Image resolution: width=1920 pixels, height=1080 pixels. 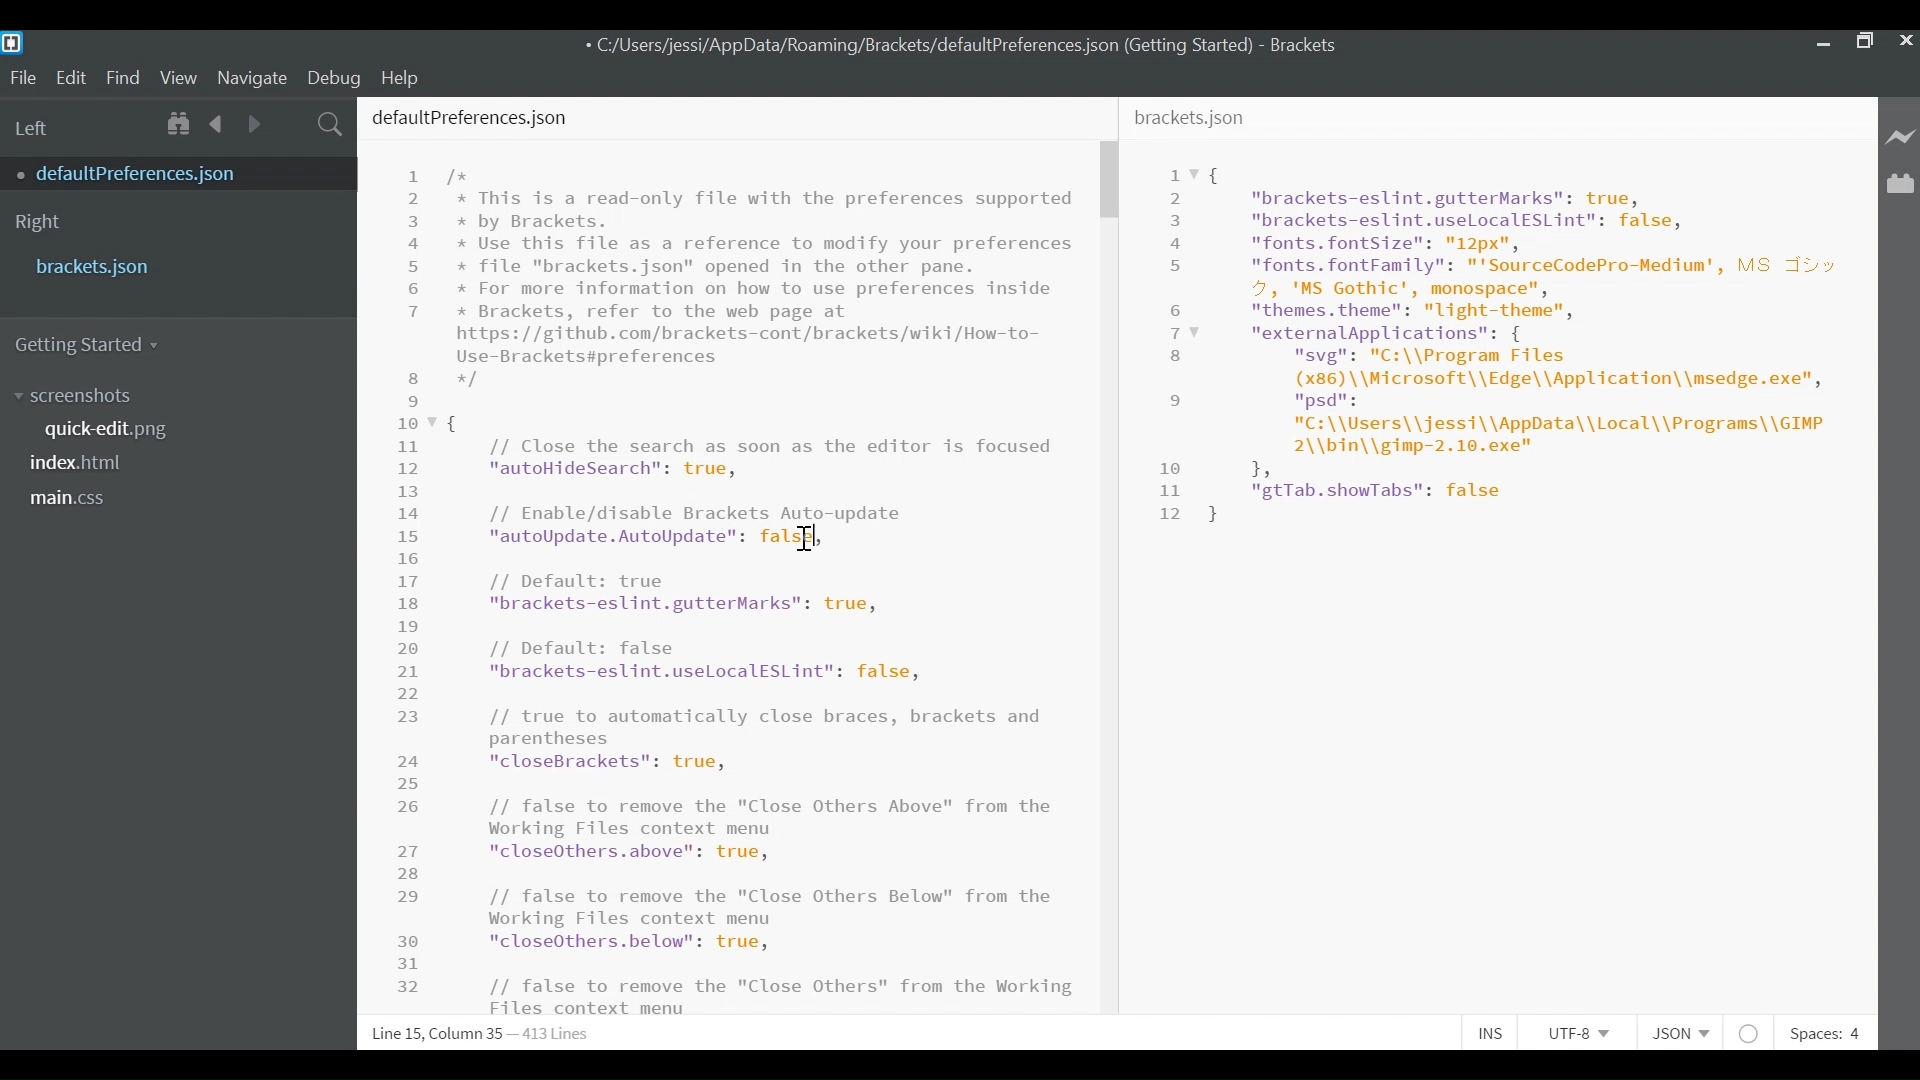 What do you see at coordinates (410, 77) in the screenshot?
I see `Help` at bounding box center [410, 77].